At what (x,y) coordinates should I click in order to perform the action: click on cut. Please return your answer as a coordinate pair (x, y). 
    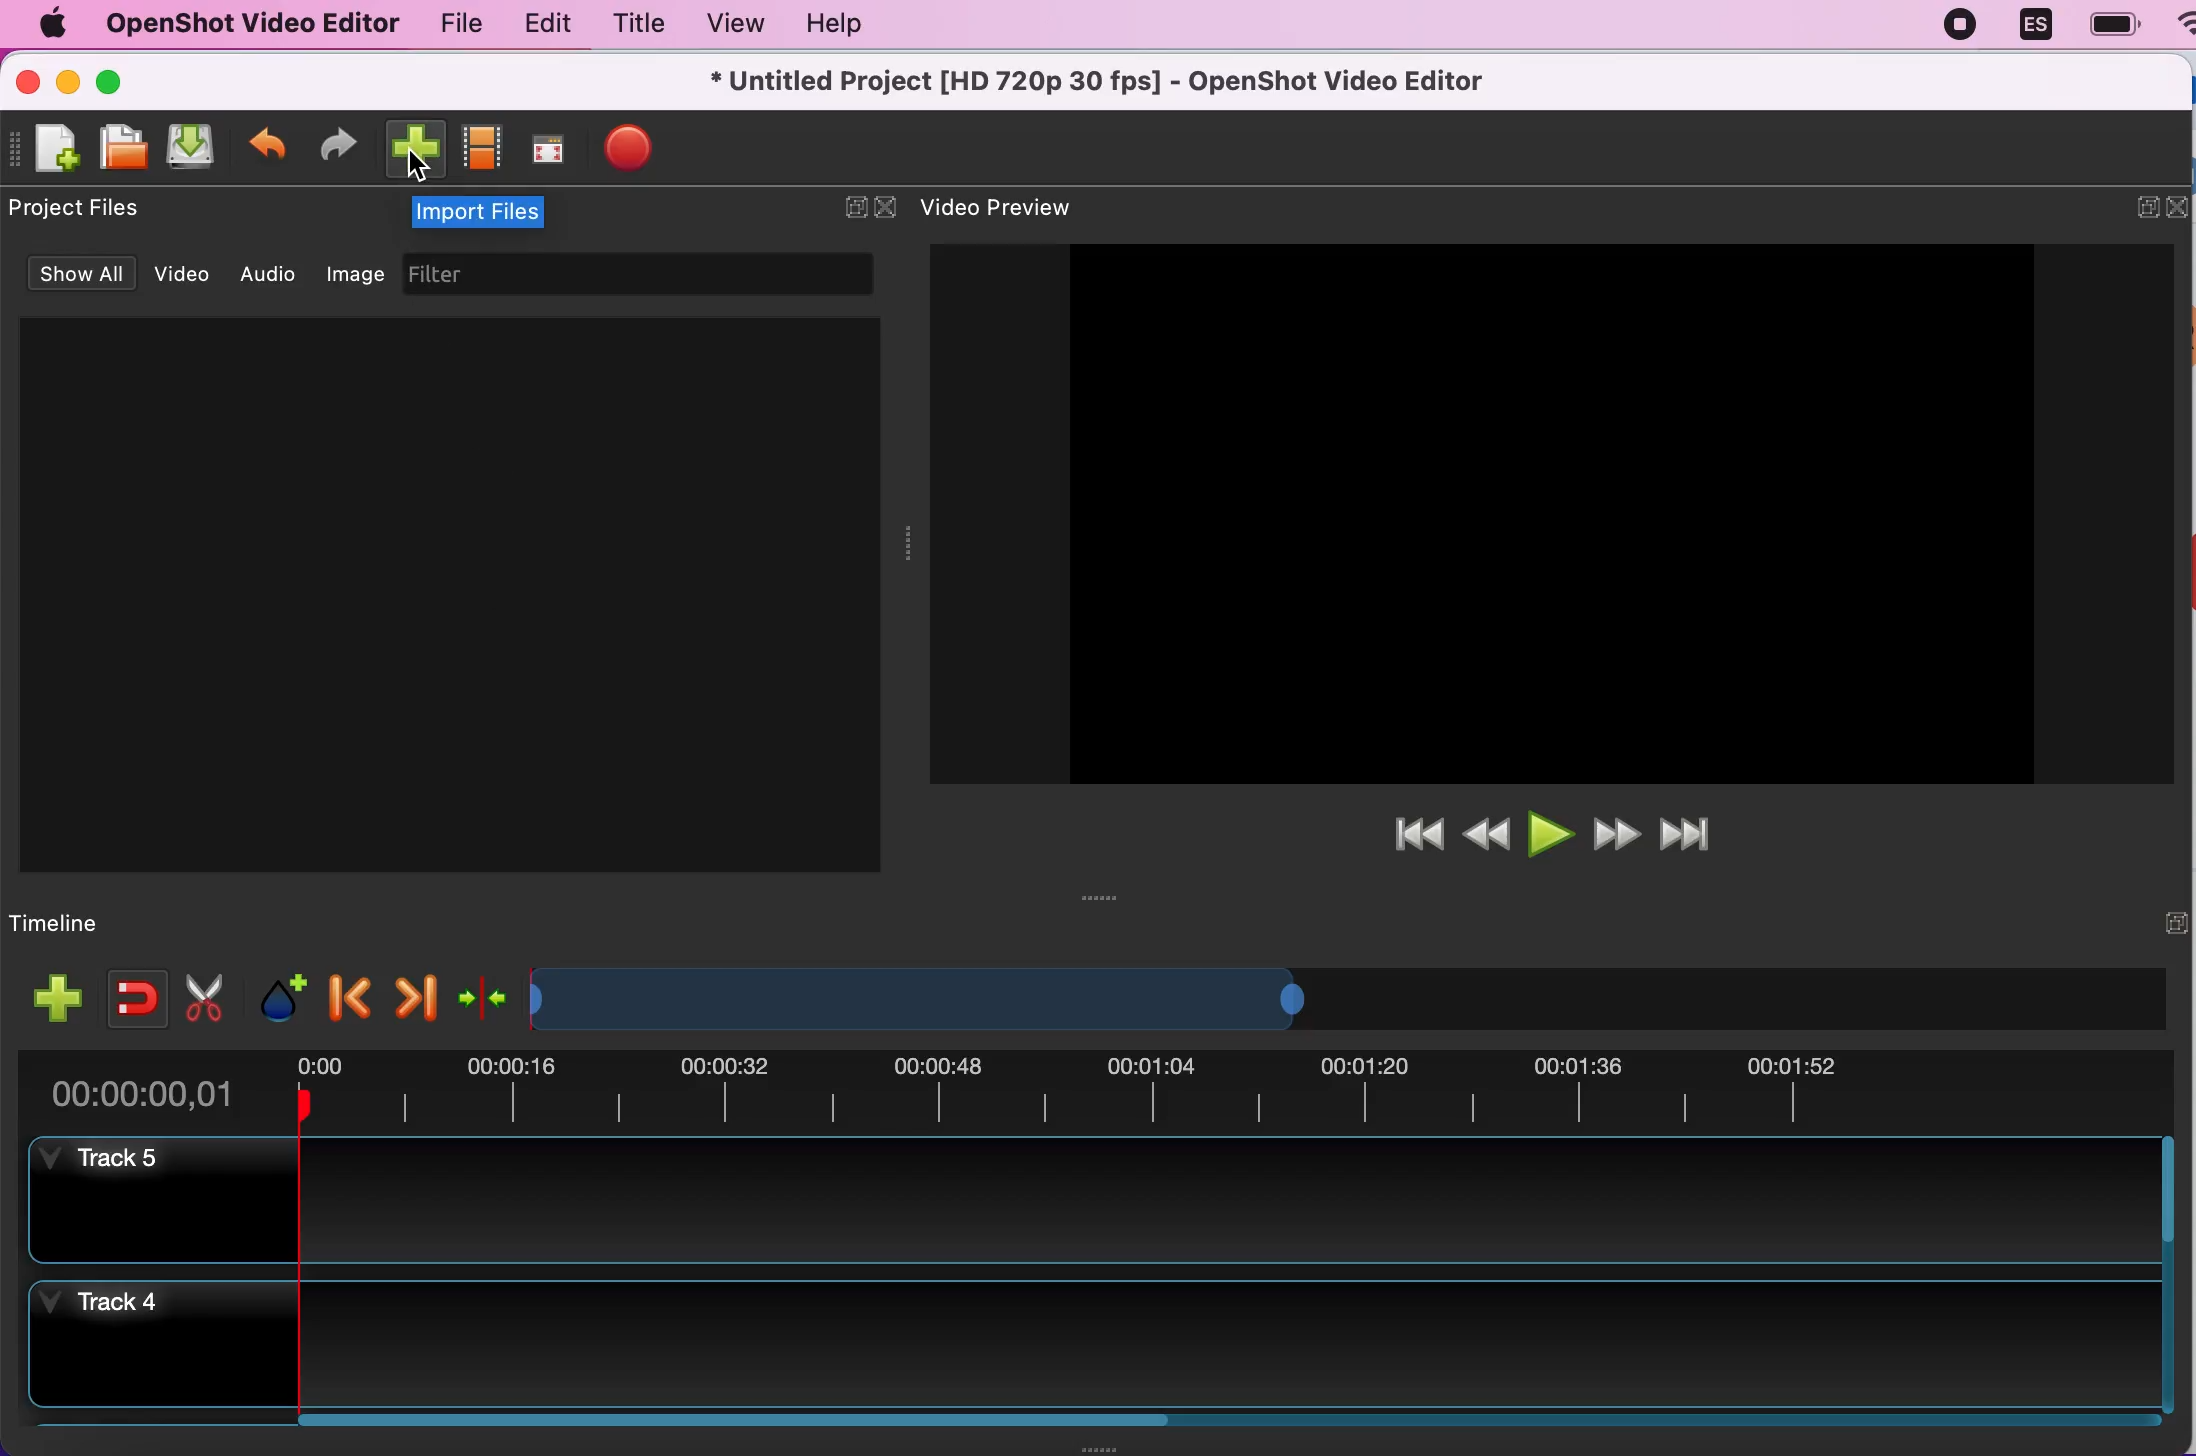
    Looking at the image, I should click on (211, 995).